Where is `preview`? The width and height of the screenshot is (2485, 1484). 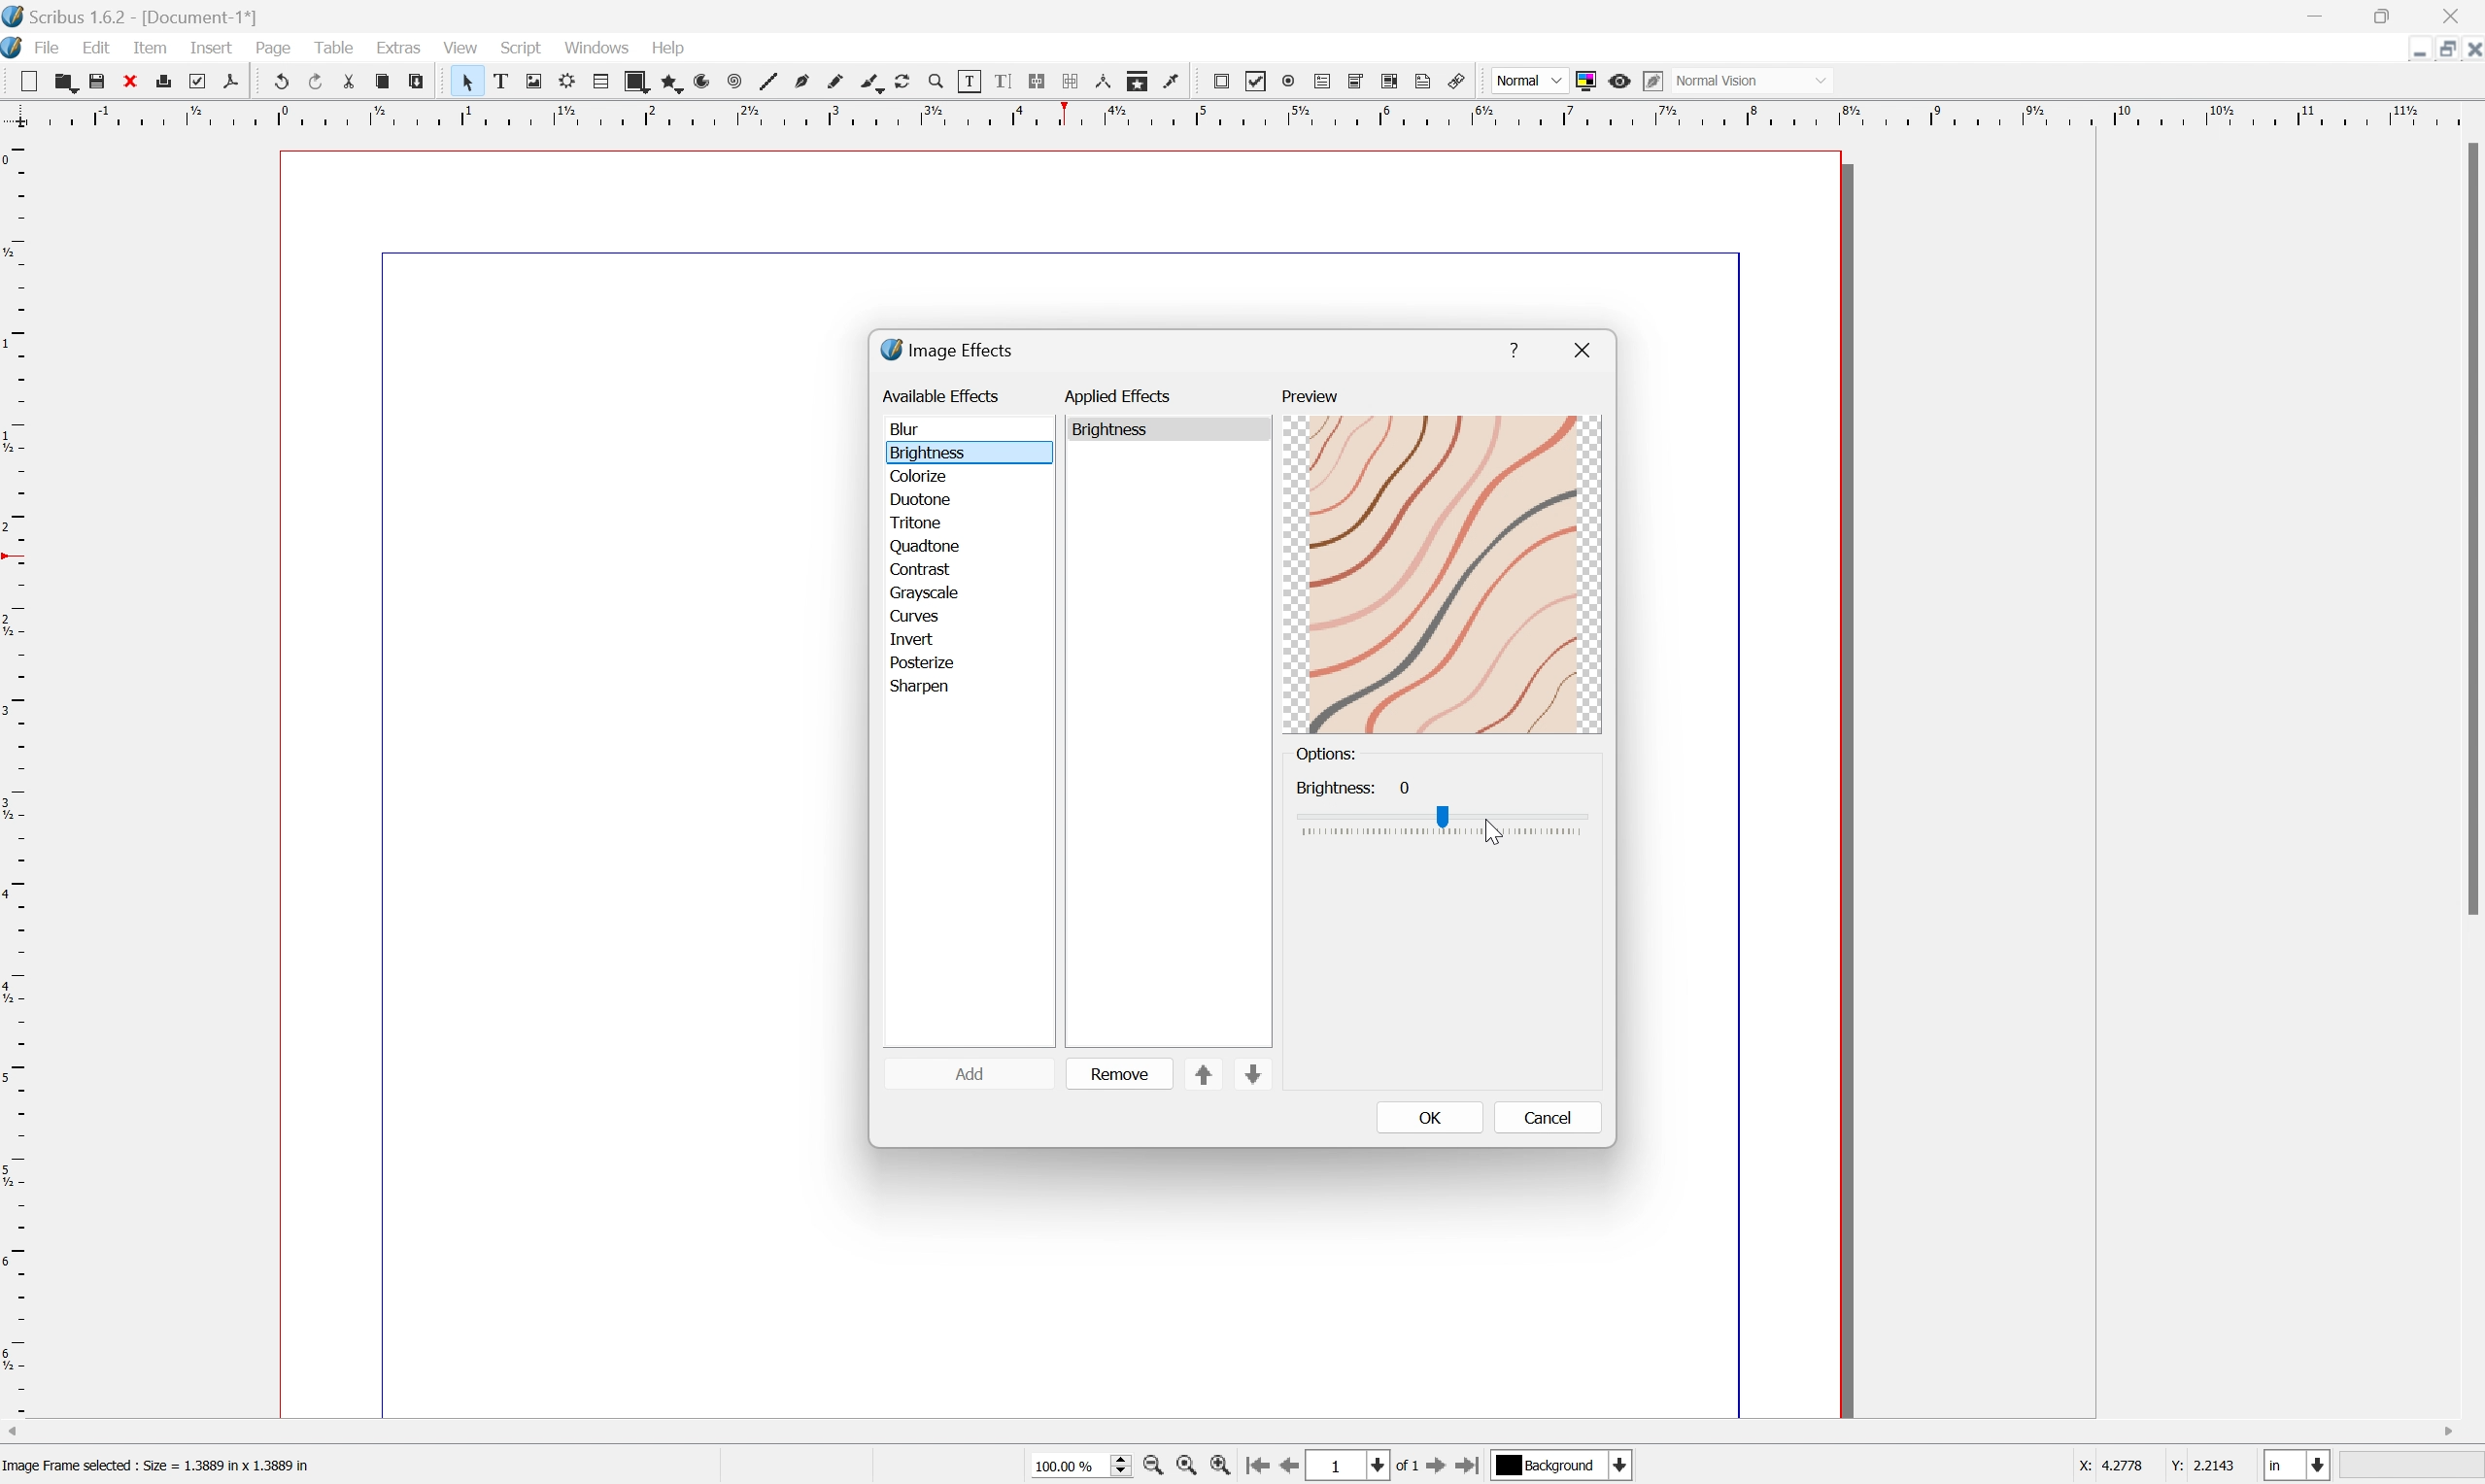
preview is located at coordinates (1311, 399).